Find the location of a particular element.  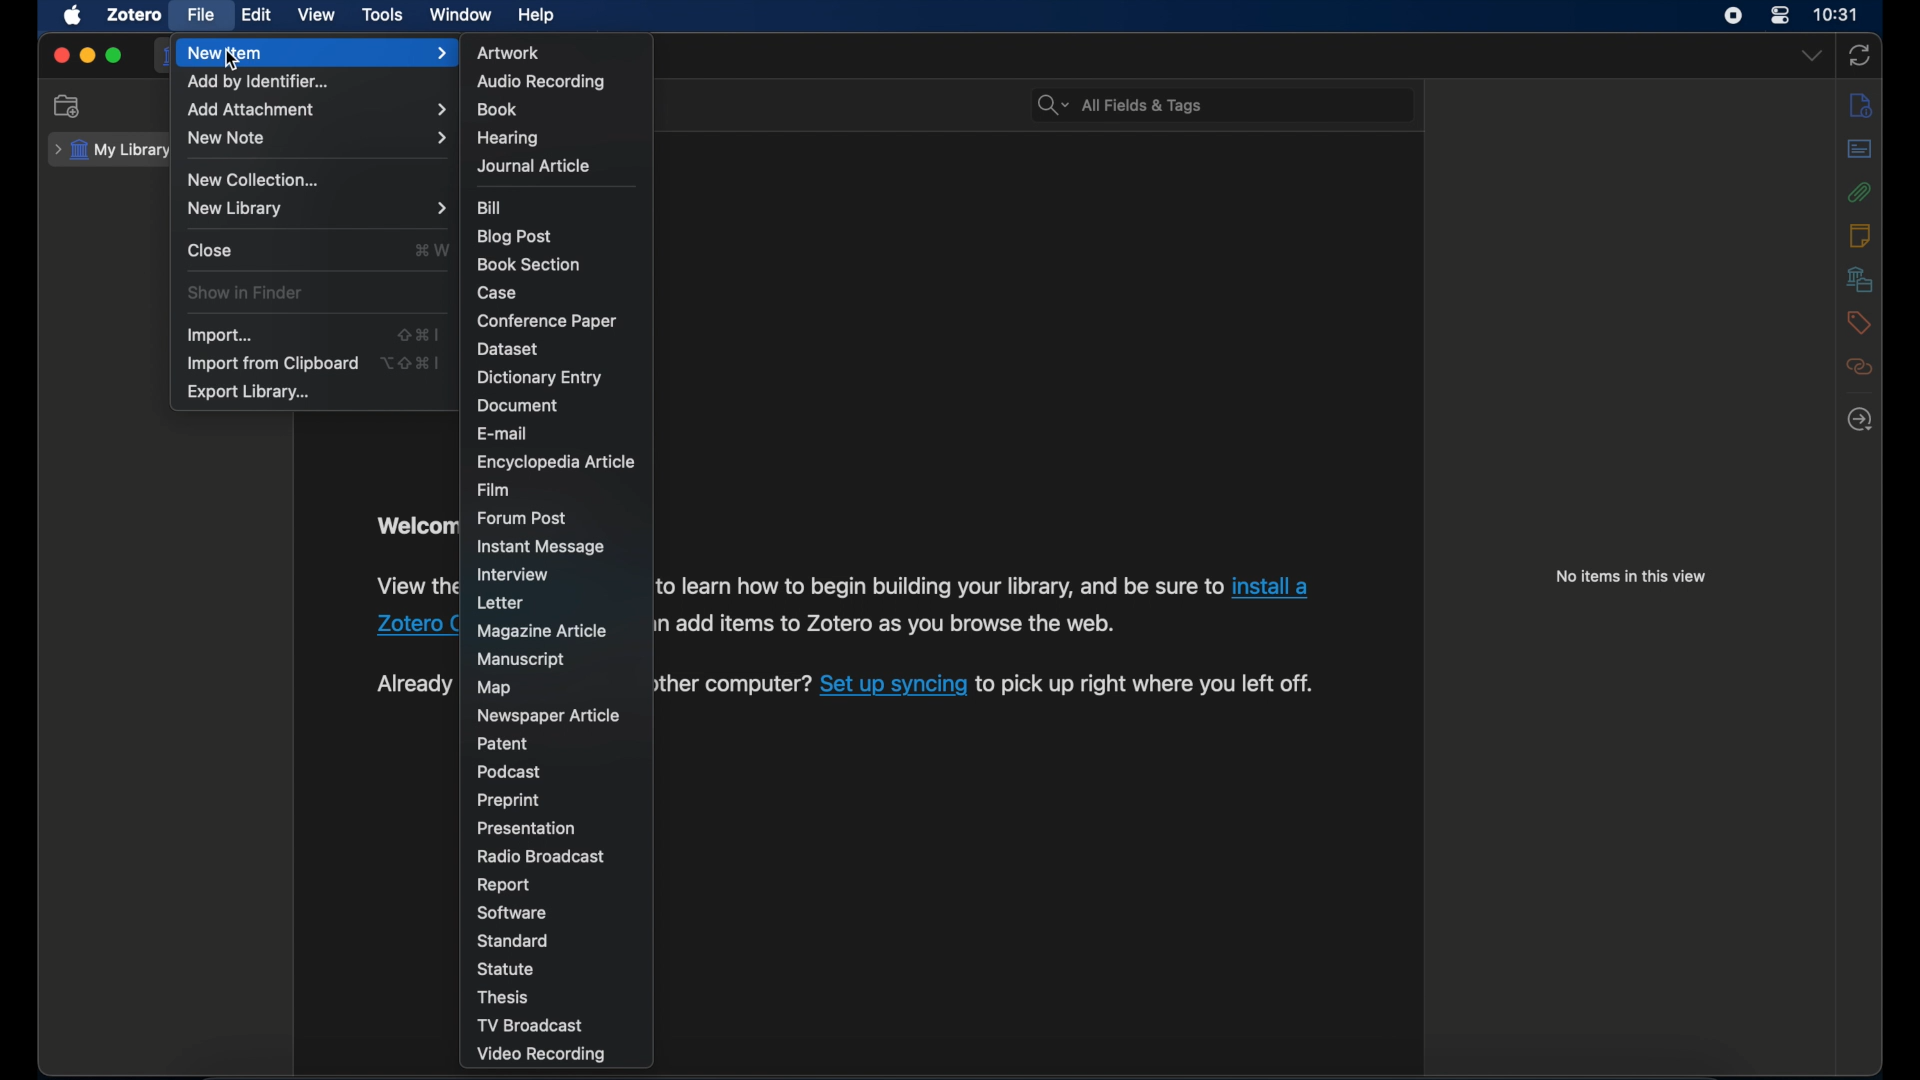

all fields & tags is located at coordinates (1122, 105).